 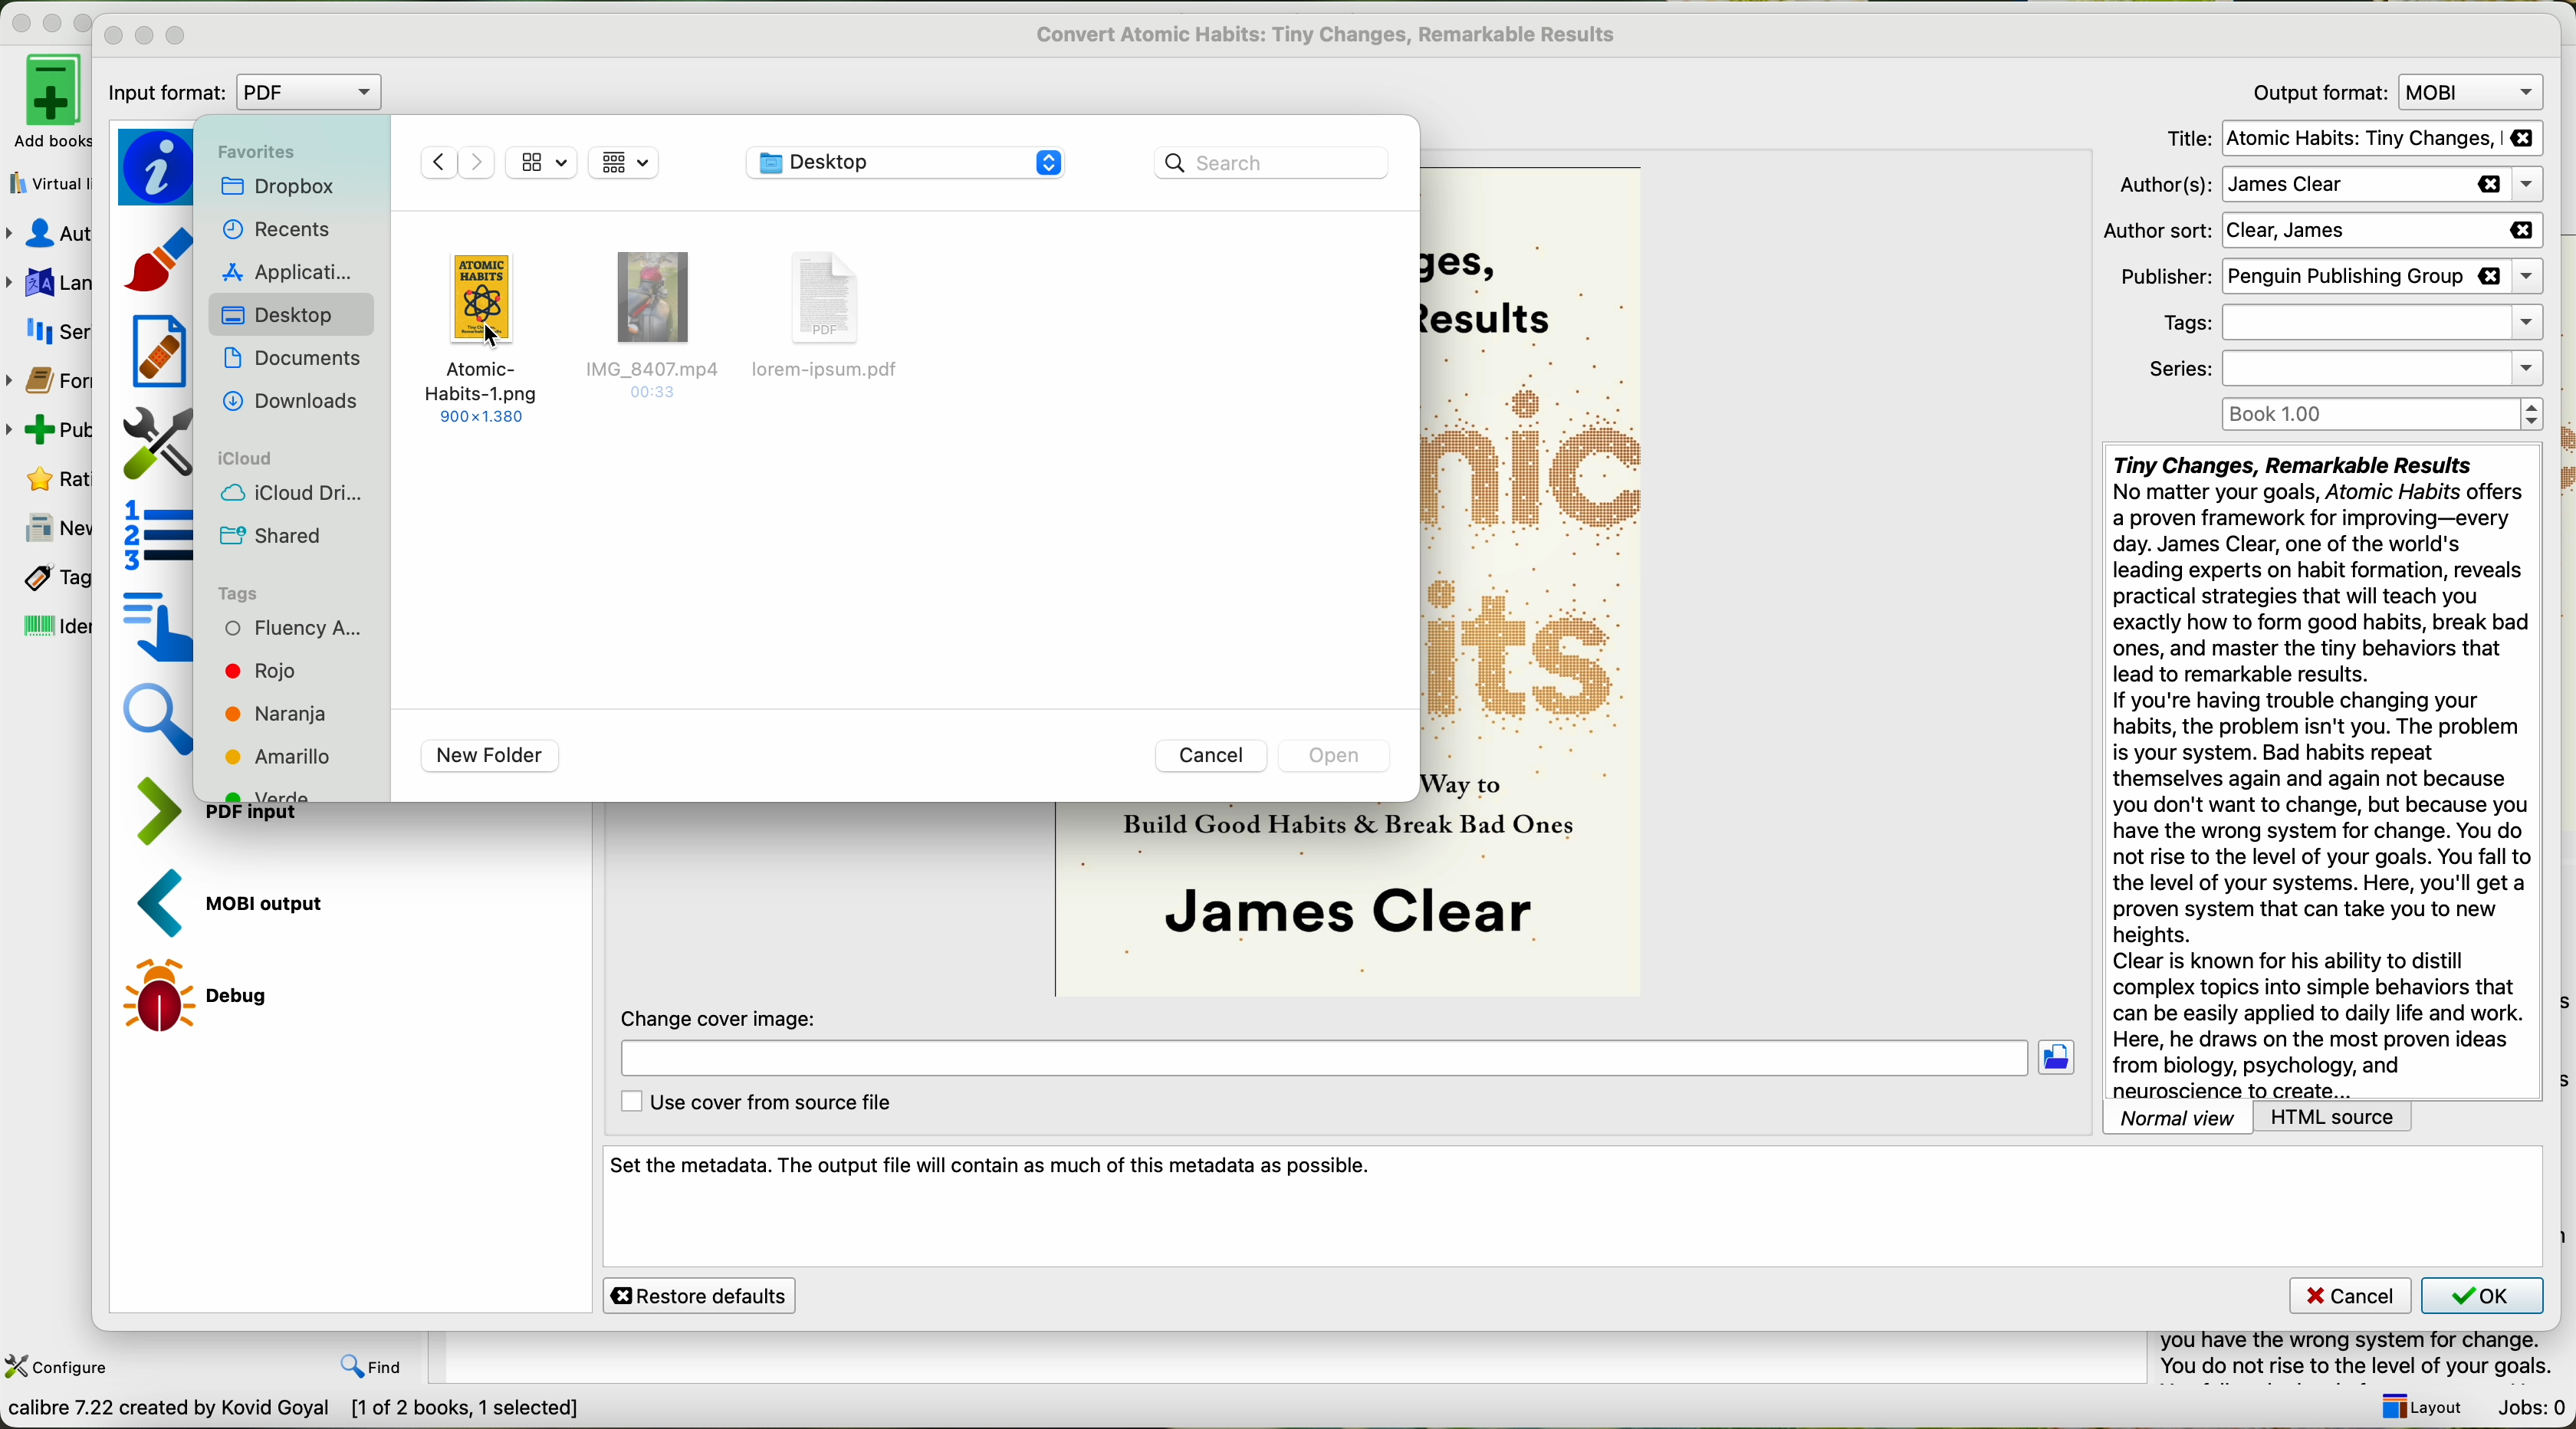 What do you see at coordinates (2531, 1409) in the screenshot?
I see `Jobs: 0` at bounding box center [2531, 1409].